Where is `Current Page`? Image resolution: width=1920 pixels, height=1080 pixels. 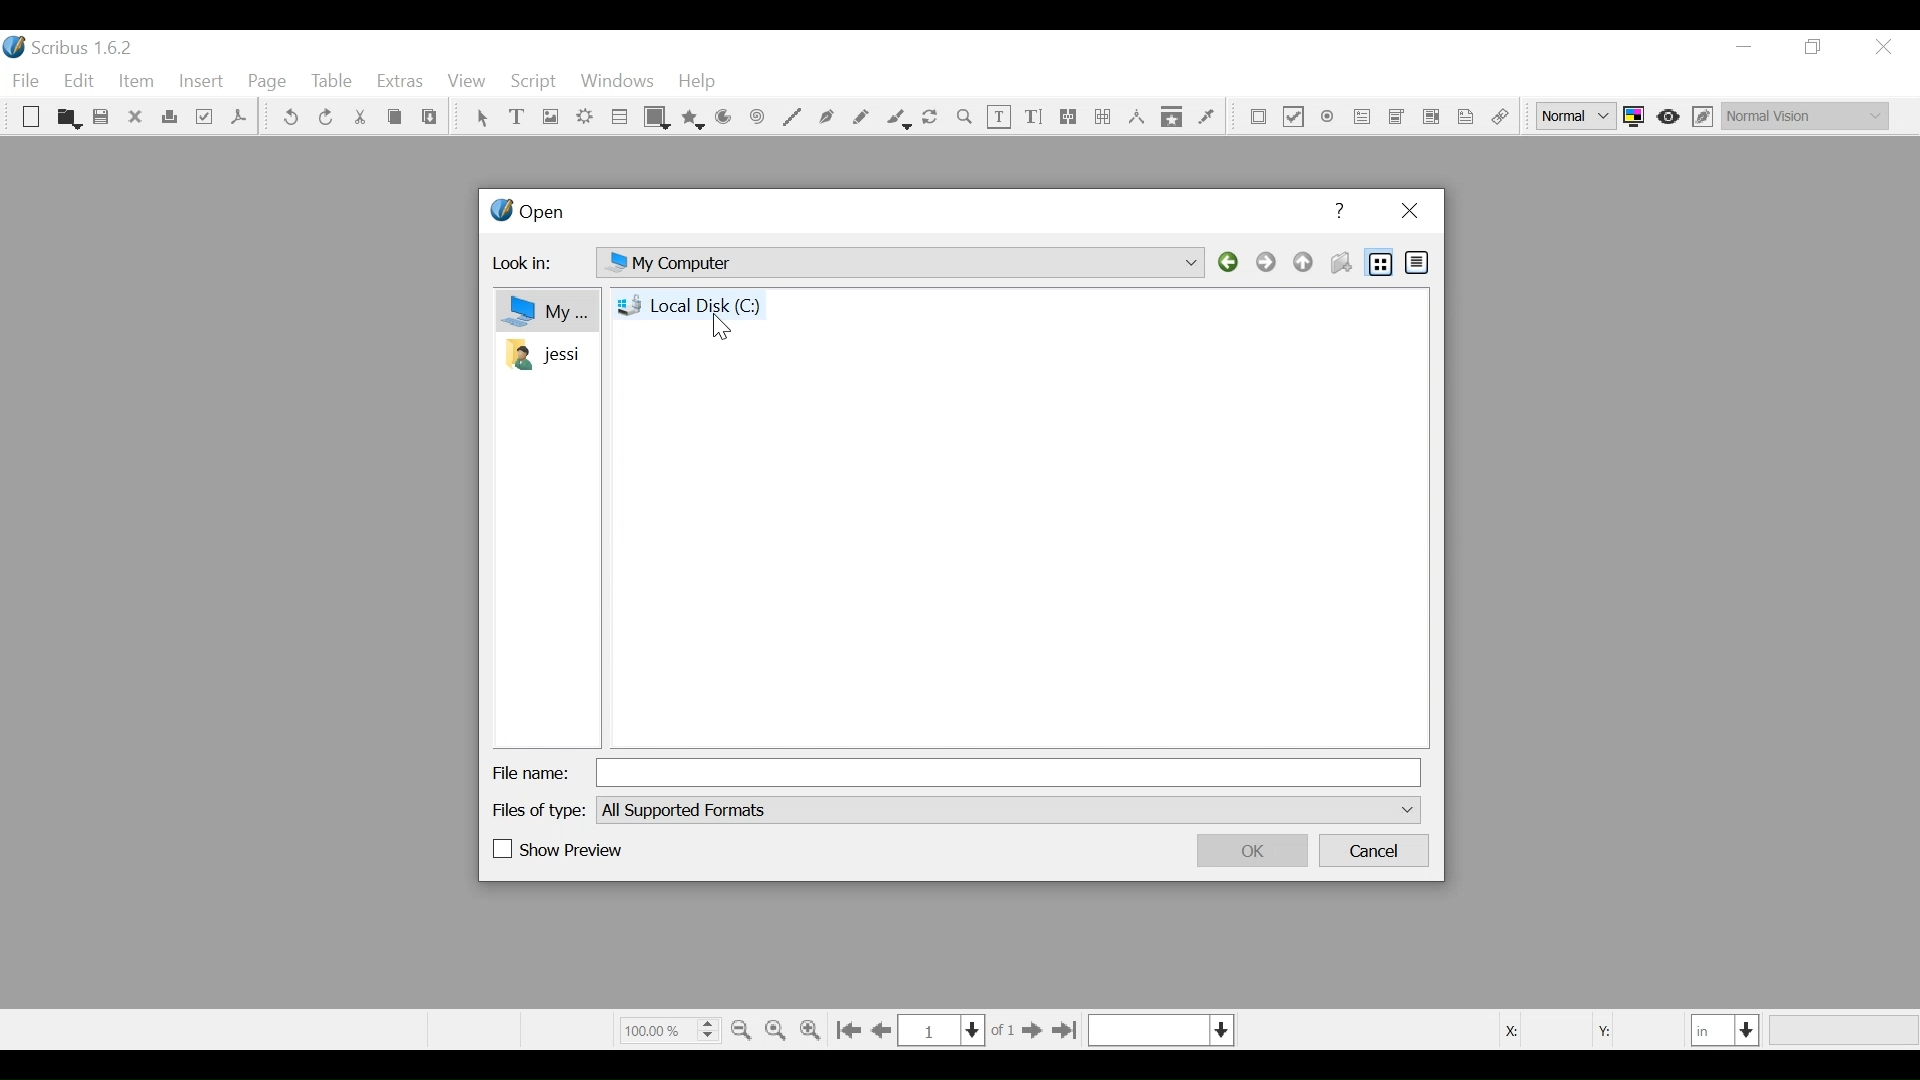 Current Page is located at coordinates (941, 1030).